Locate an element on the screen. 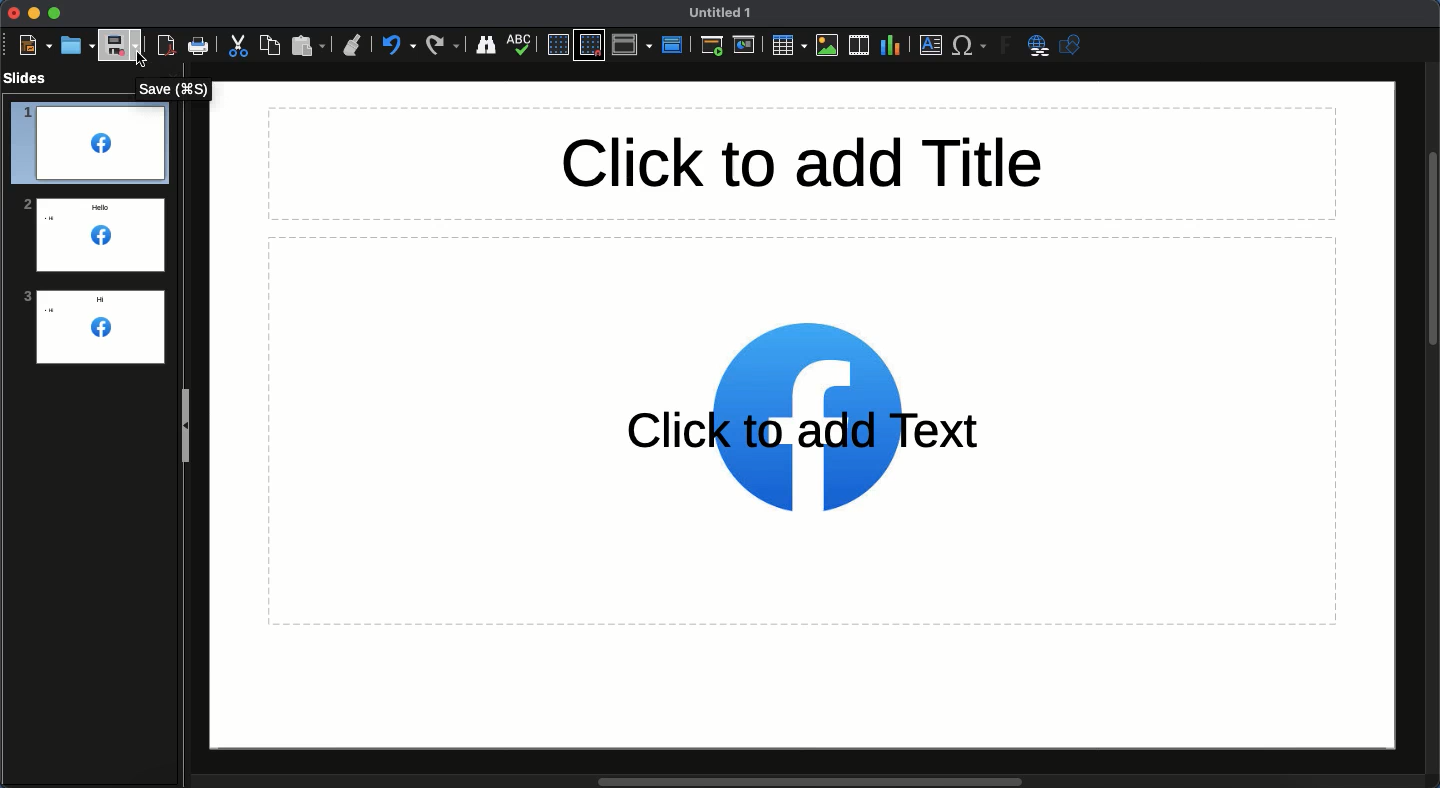  Clone formatting is located at coordinates (355, 46).